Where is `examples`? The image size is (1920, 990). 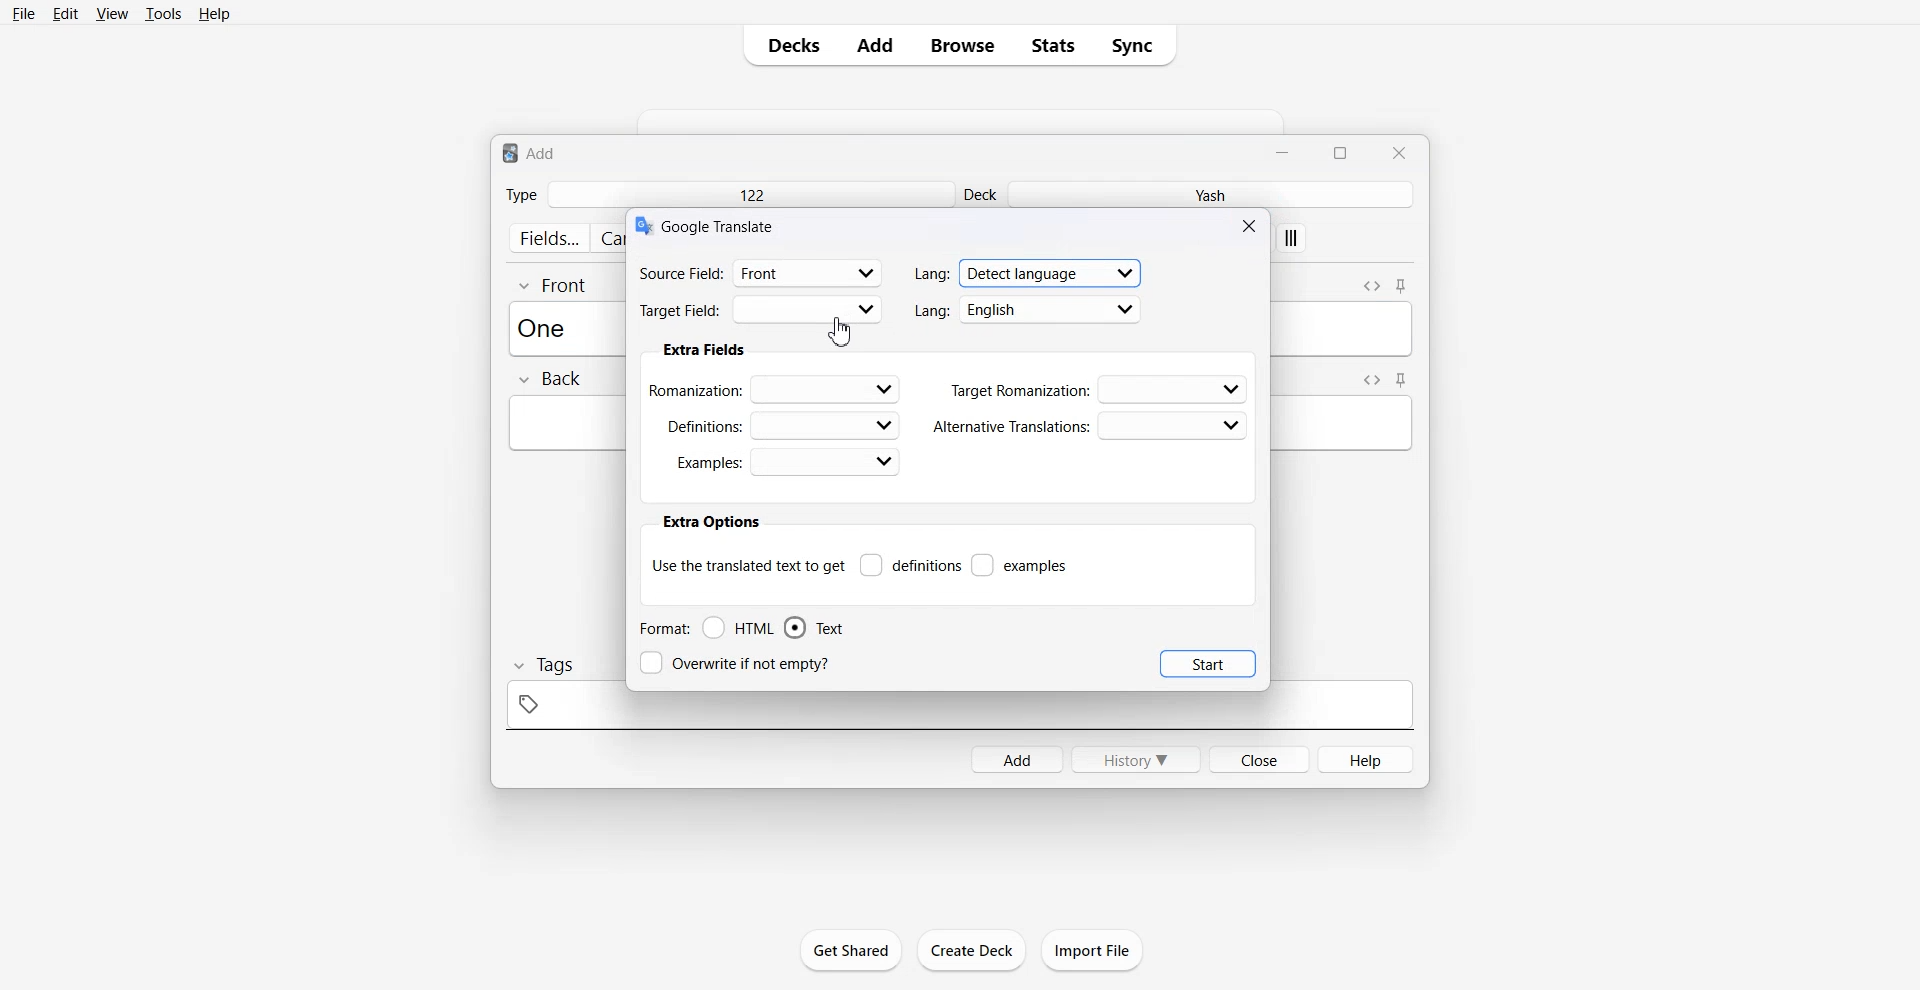 examples is located at coordinates (1021, 565).